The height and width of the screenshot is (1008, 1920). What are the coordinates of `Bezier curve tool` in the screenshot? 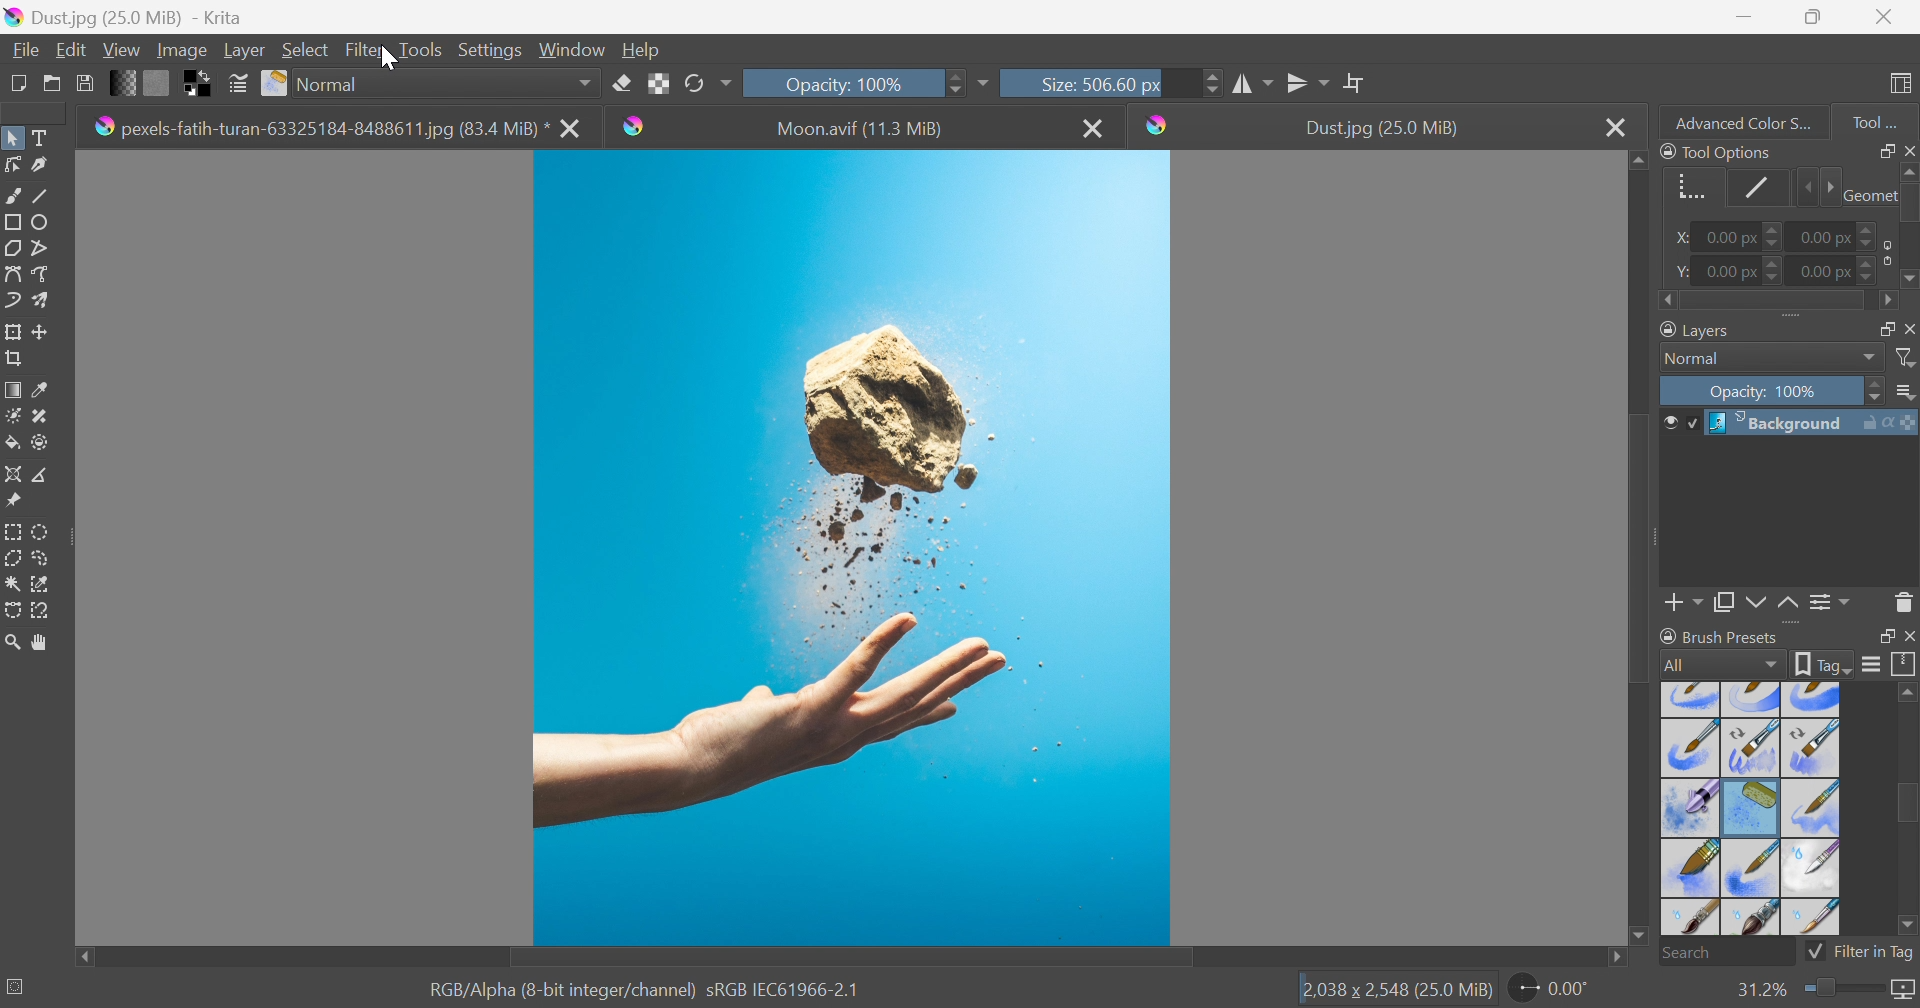 It's located at (12, 274).